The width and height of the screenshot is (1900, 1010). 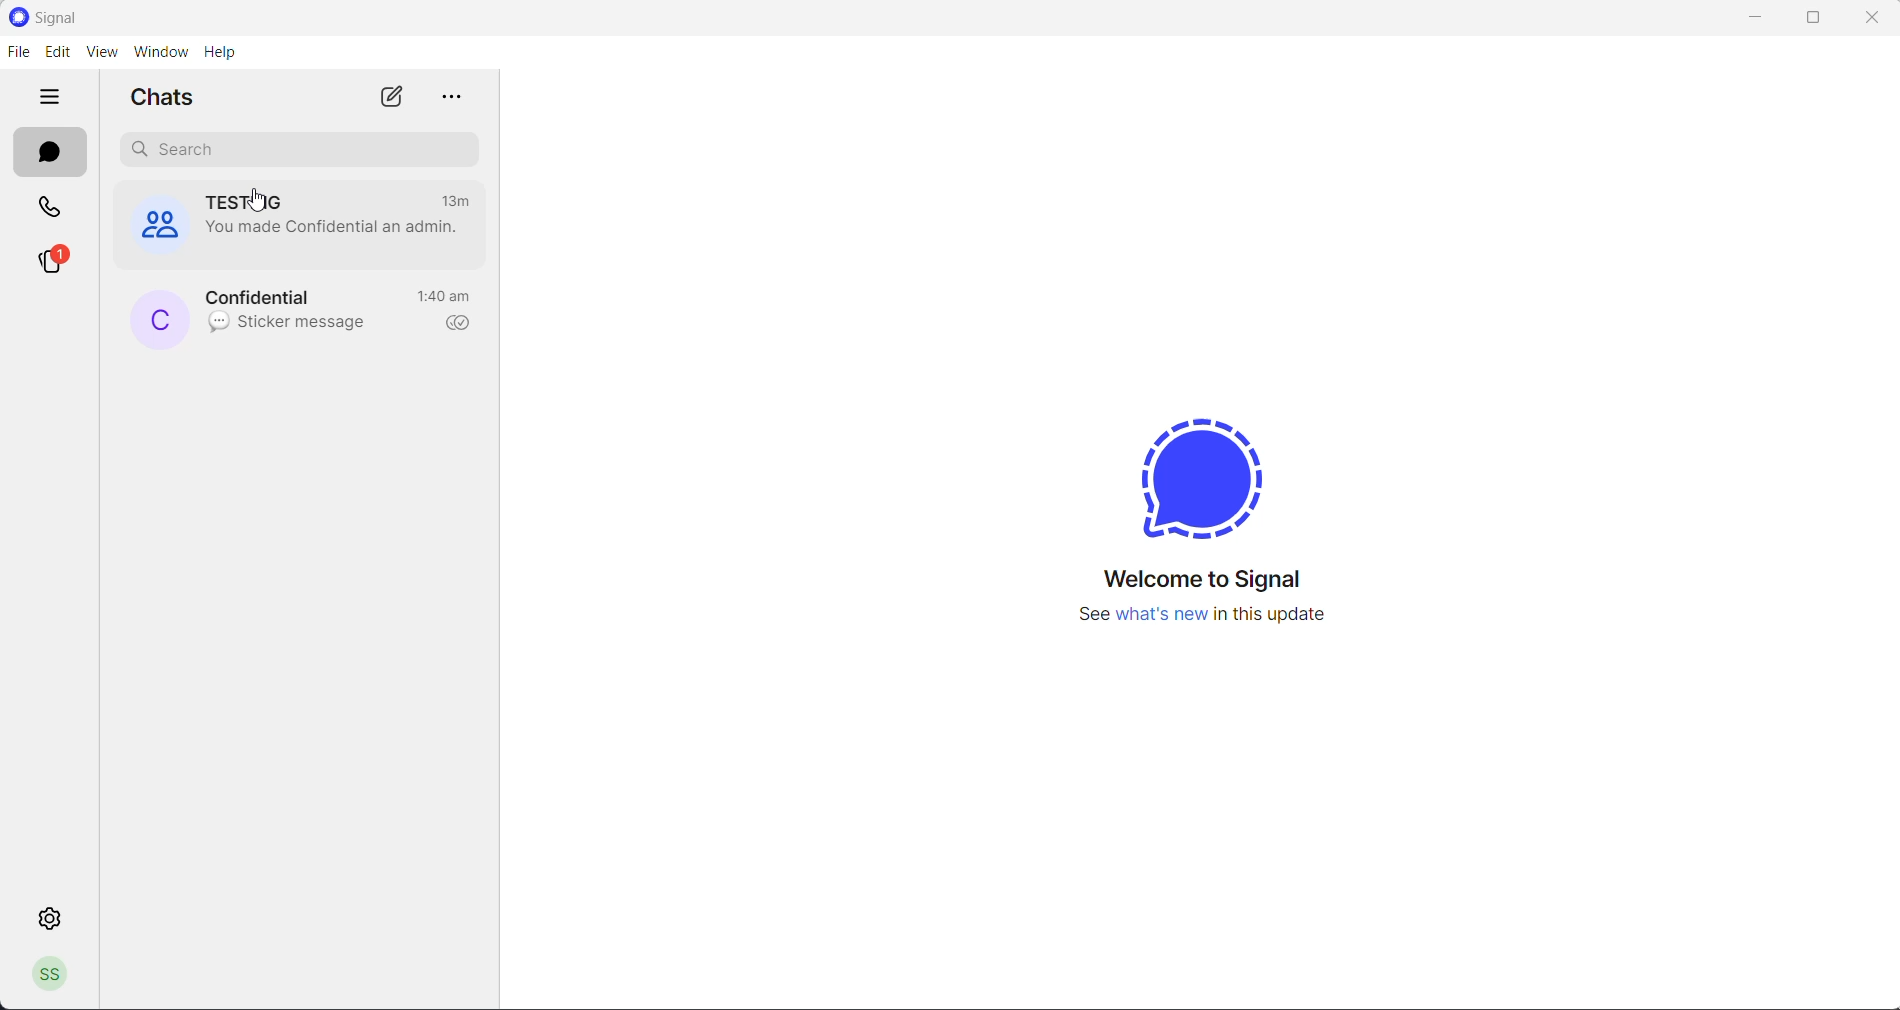 I want to click on signal logo, so click(x=1204, y=468).